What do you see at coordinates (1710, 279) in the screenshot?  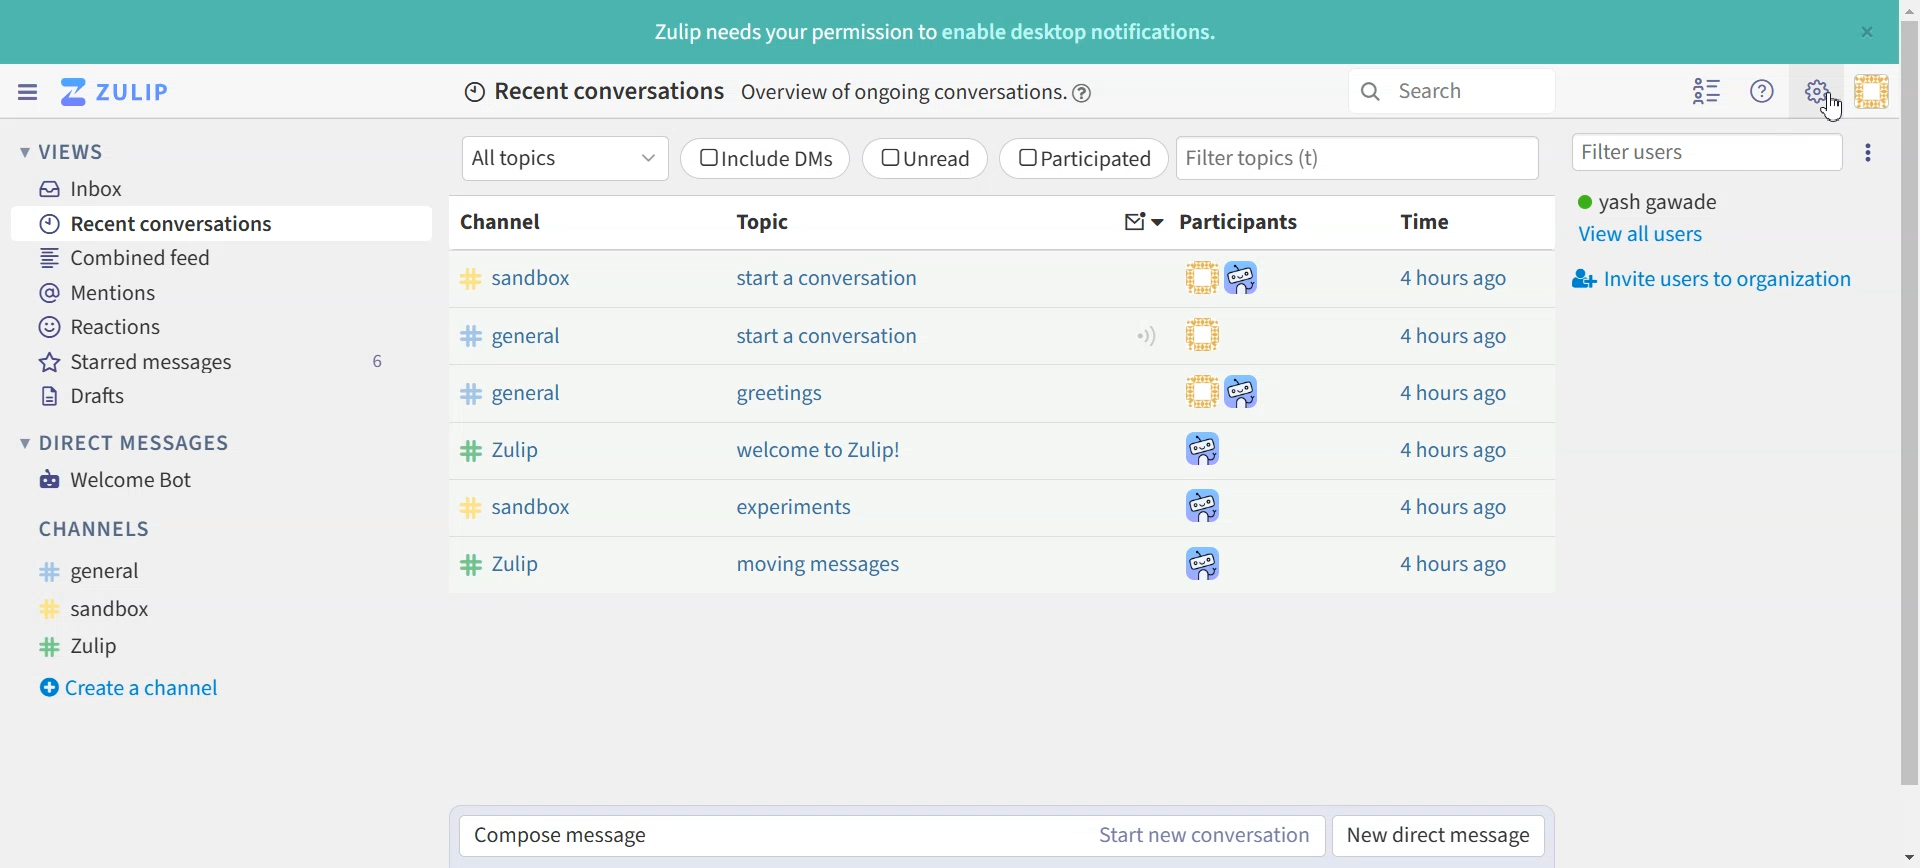 I see `Invite users to organization` at bounding box center [1710, 279].